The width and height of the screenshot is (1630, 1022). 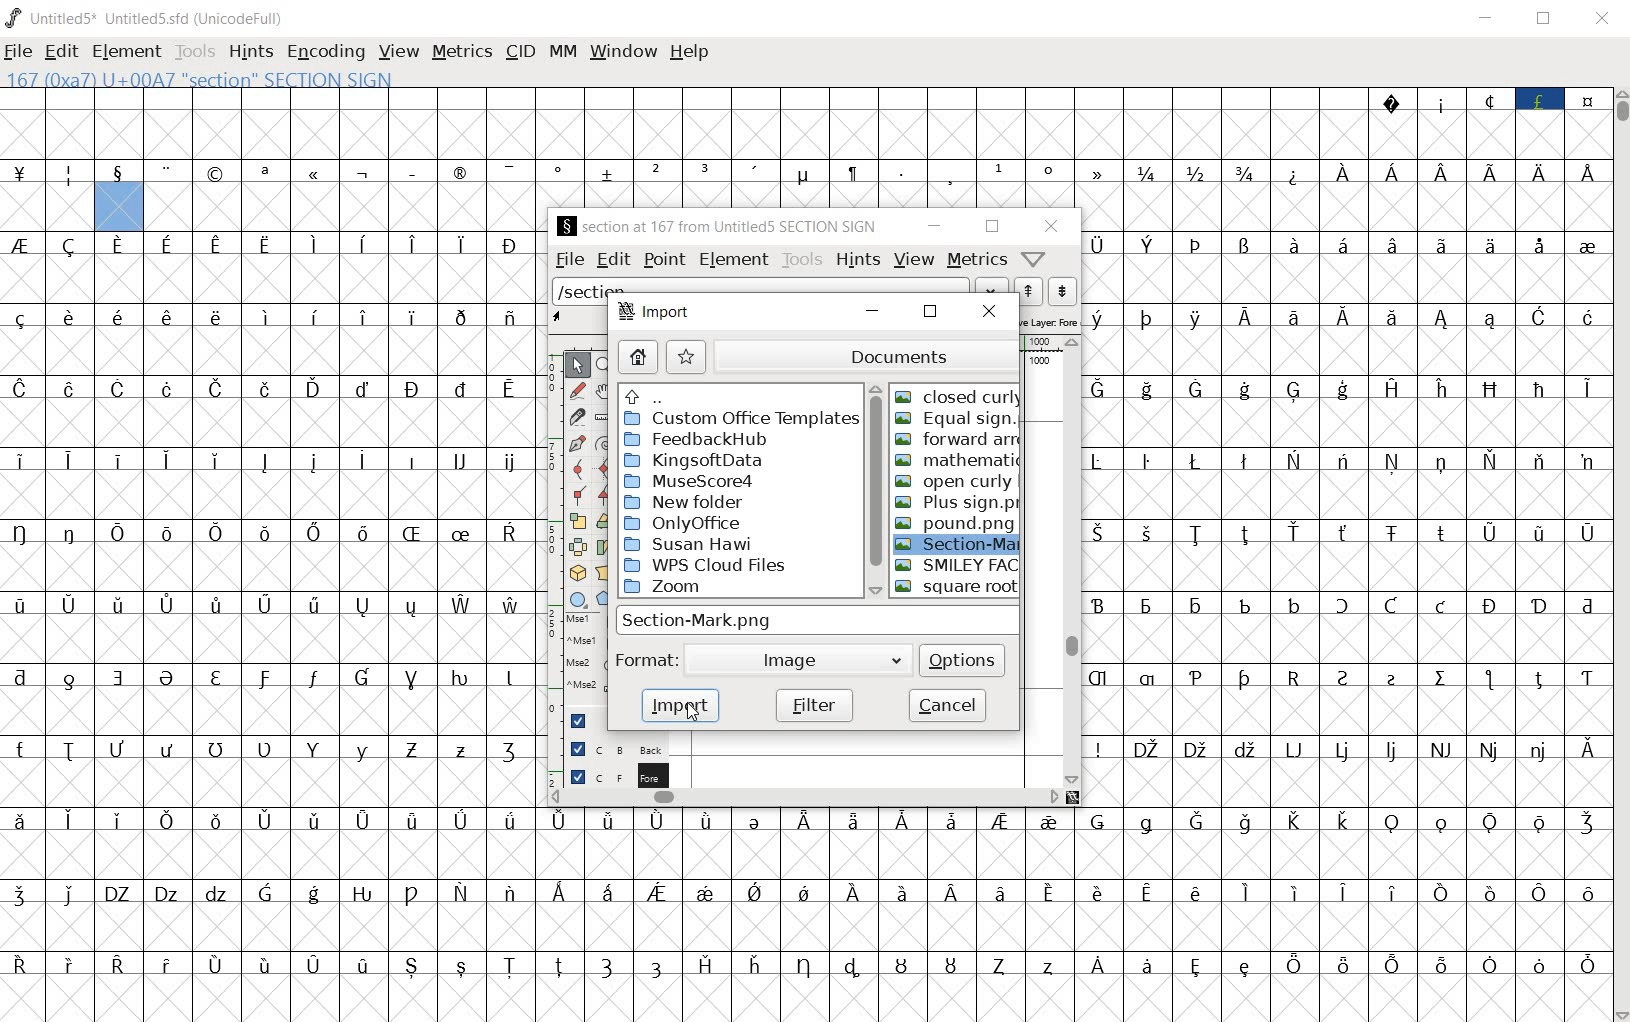 What do you see at coordinates (569, 259) in the screenshot?
I see `file` at bounding box center [569, 259].